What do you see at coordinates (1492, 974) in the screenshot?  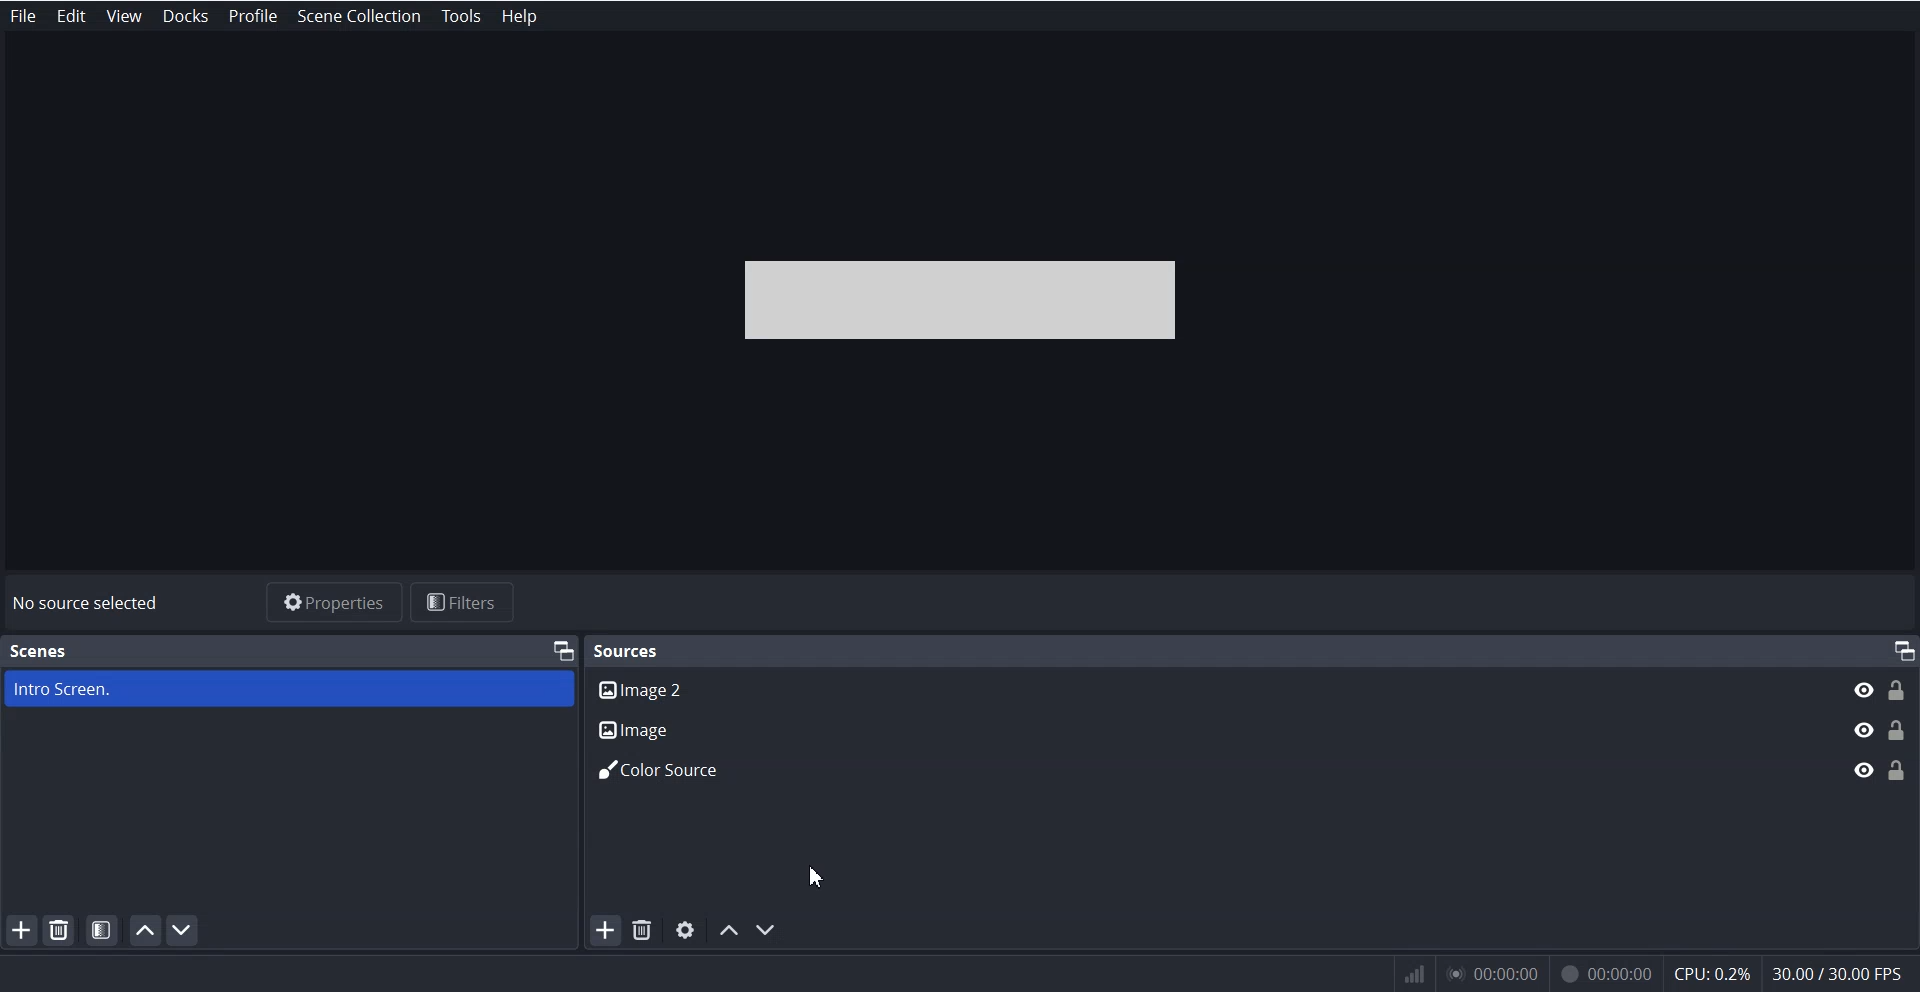 I see `00:00:00` at bounding box center [1492, 974].